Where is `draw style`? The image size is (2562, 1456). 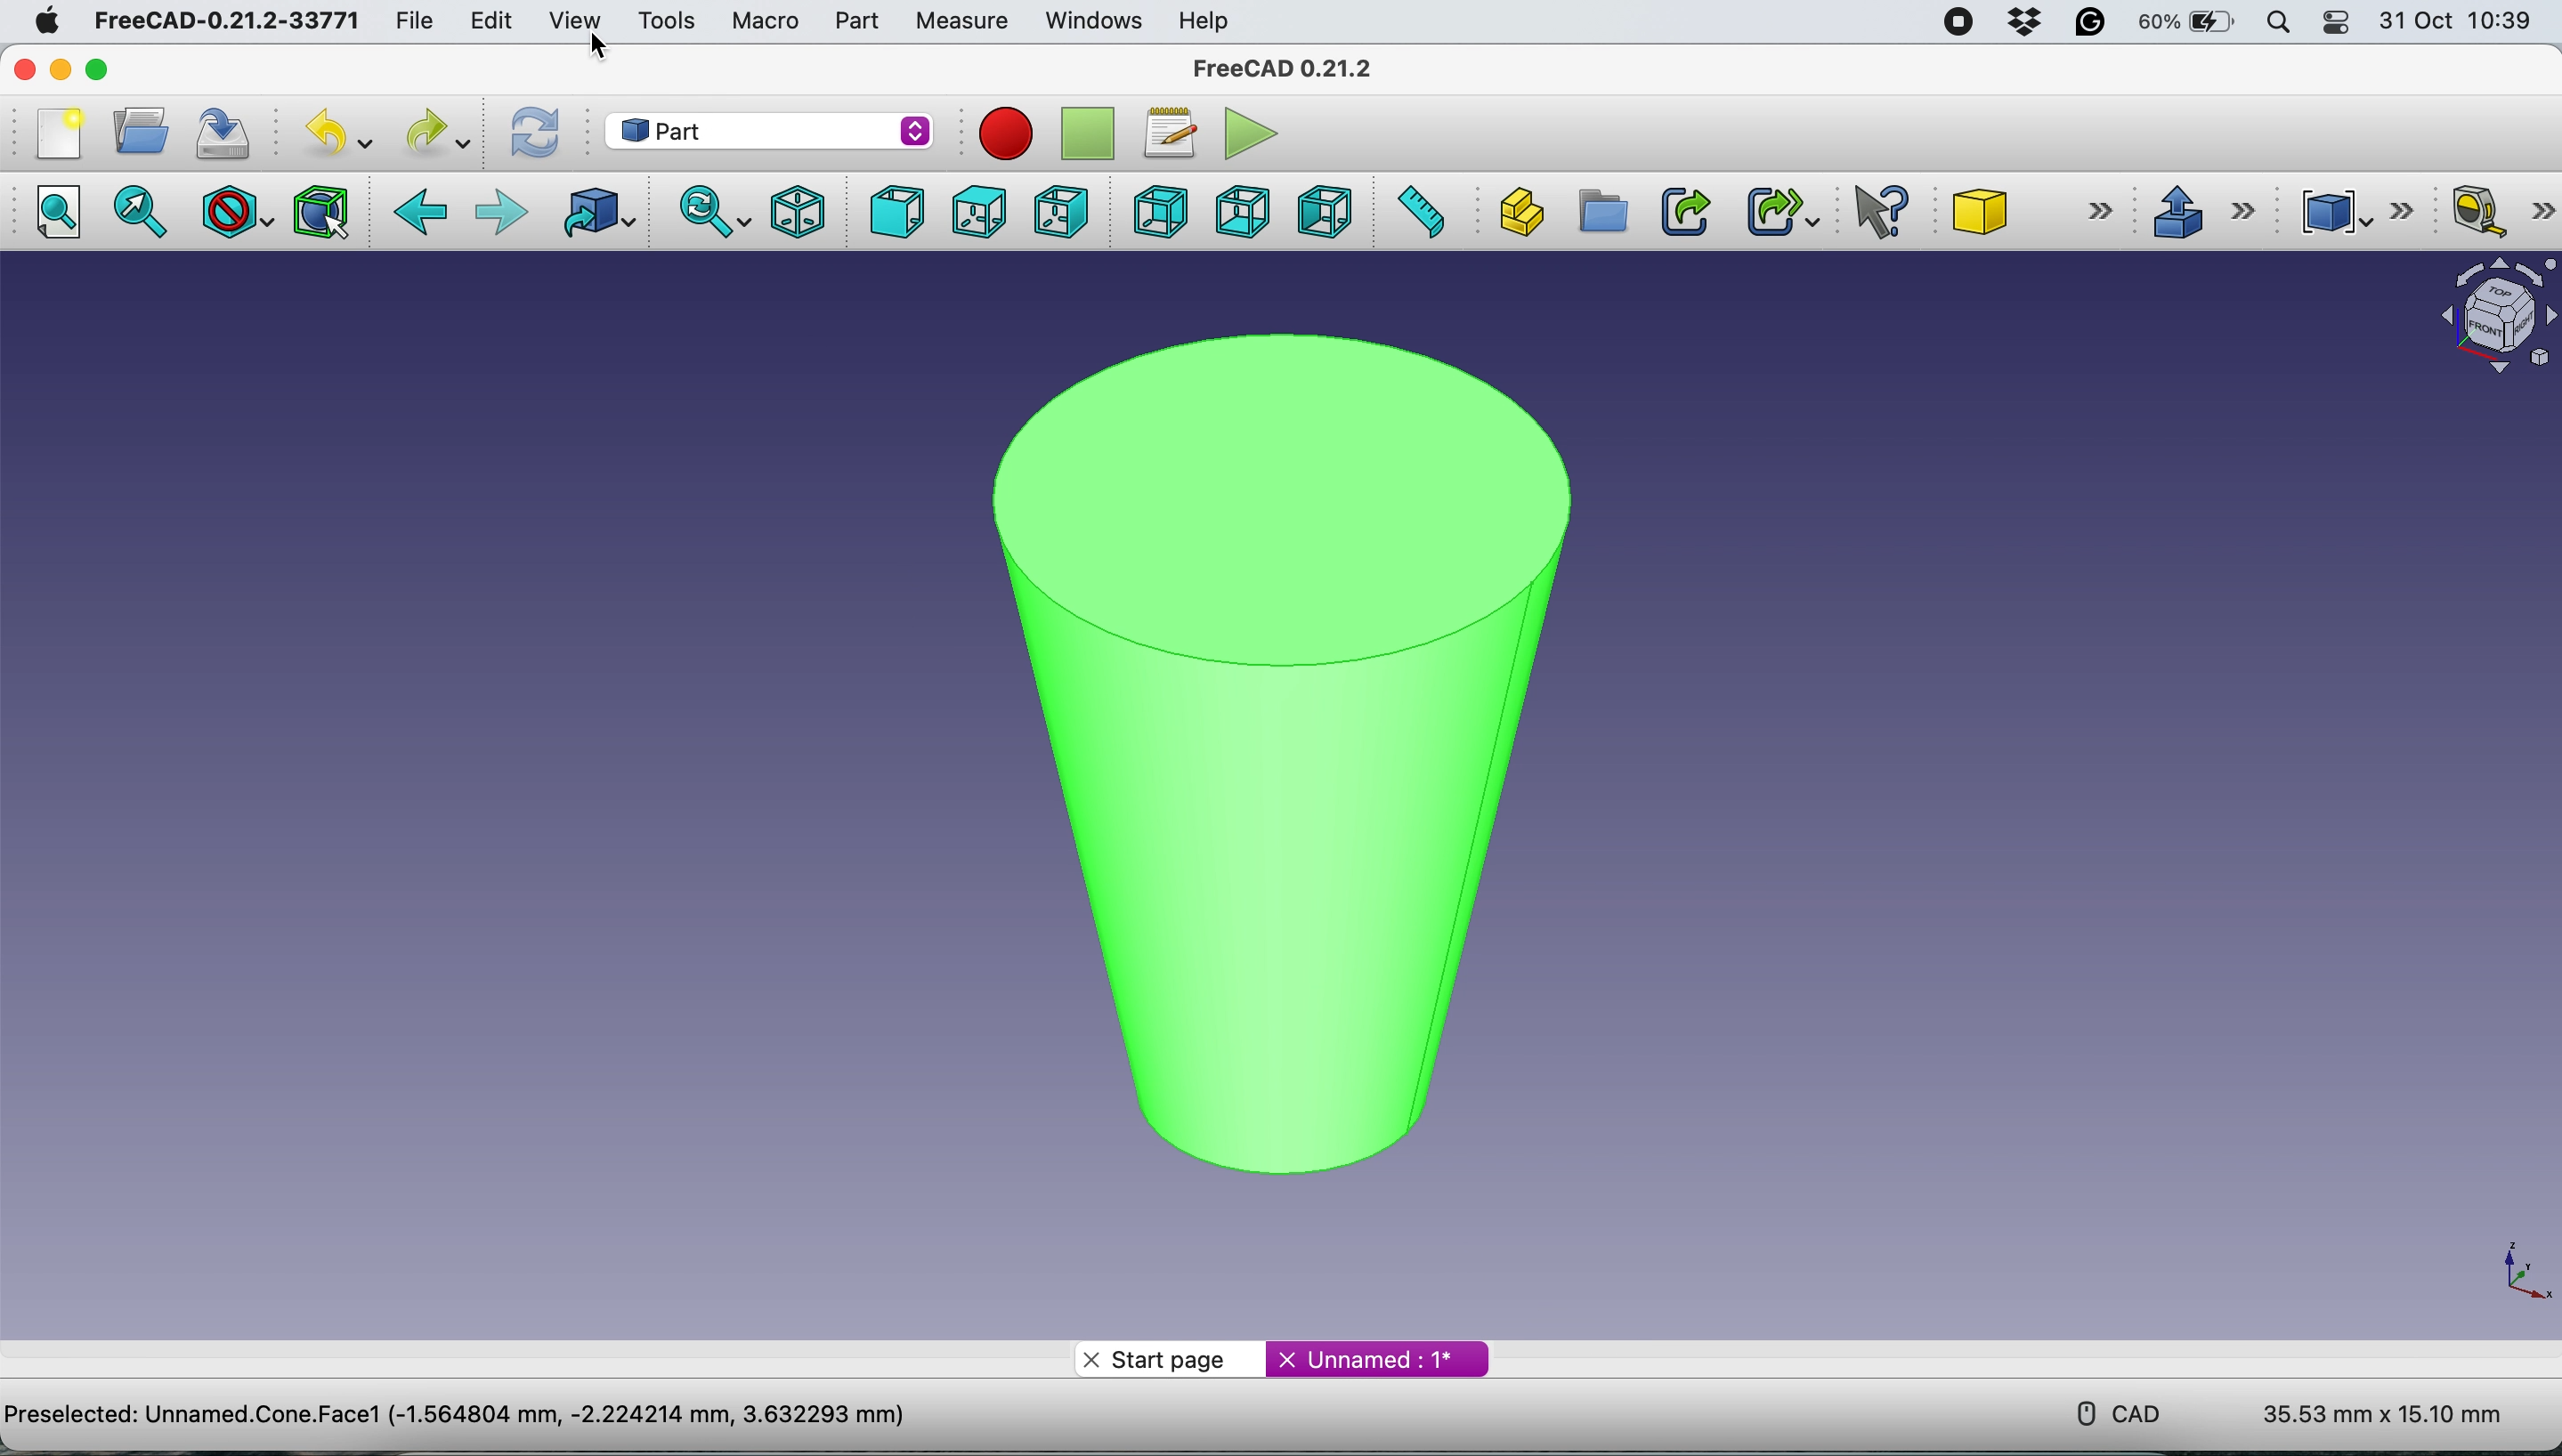
draw style is located at coordinates (233, 211).